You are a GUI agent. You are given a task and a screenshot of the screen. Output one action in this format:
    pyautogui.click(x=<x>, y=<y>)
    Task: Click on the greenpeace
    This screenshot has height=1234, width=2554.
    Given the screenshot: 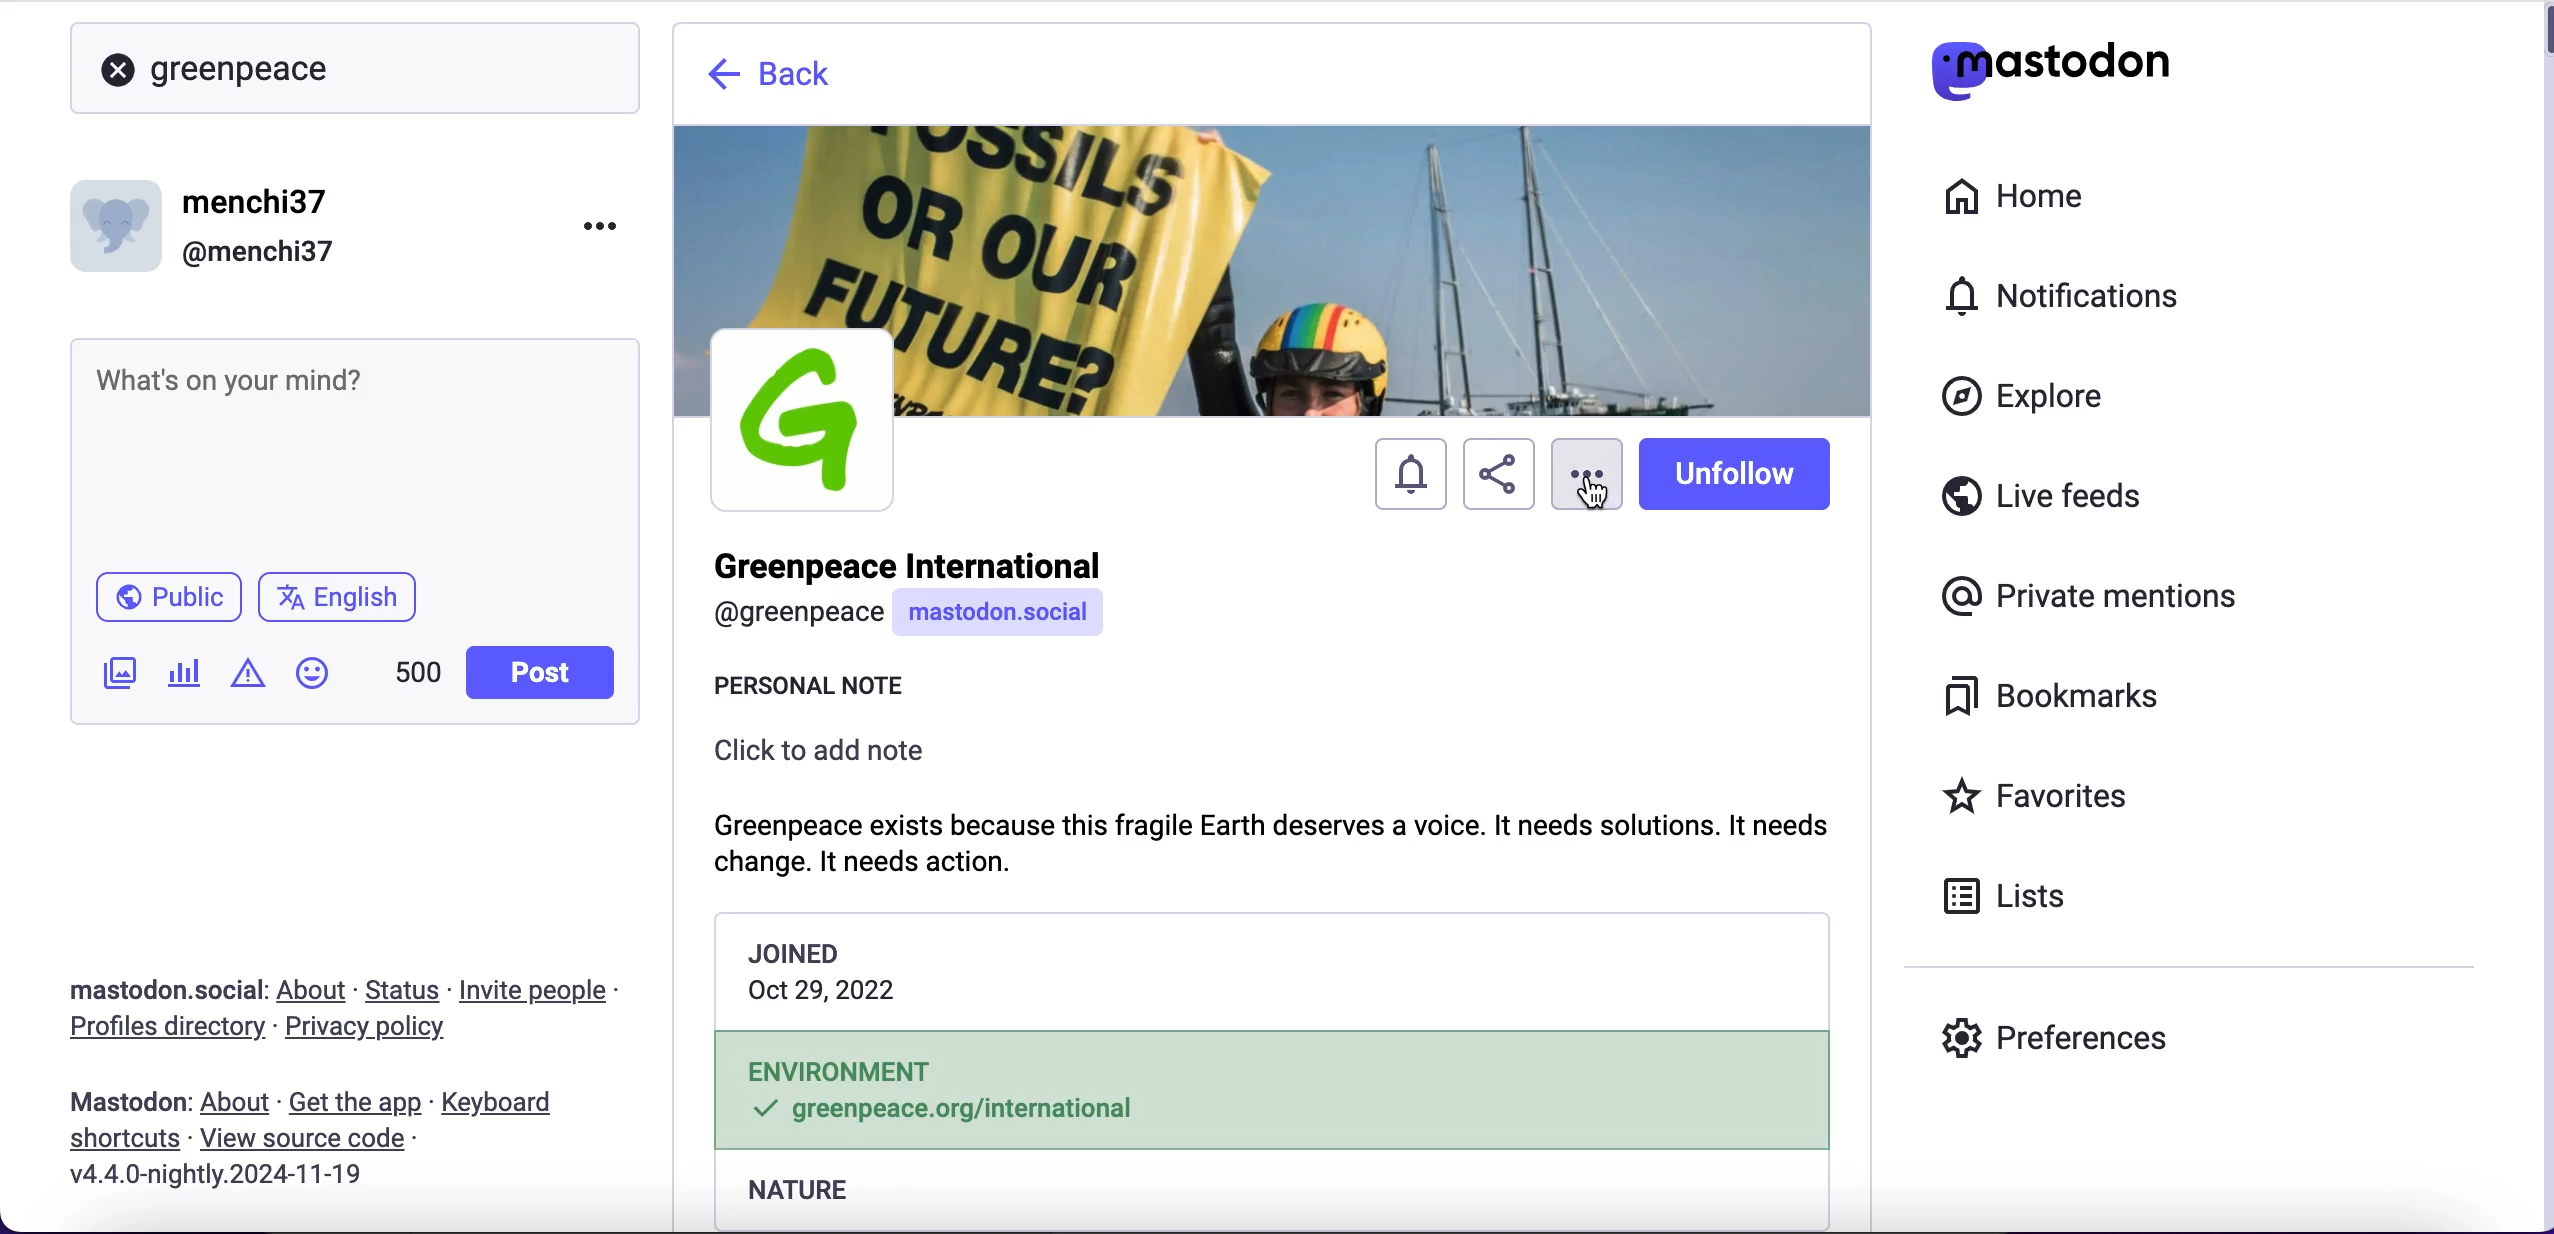 What is the action you would take?
    pyautogui.click(x=249, y=68)
    